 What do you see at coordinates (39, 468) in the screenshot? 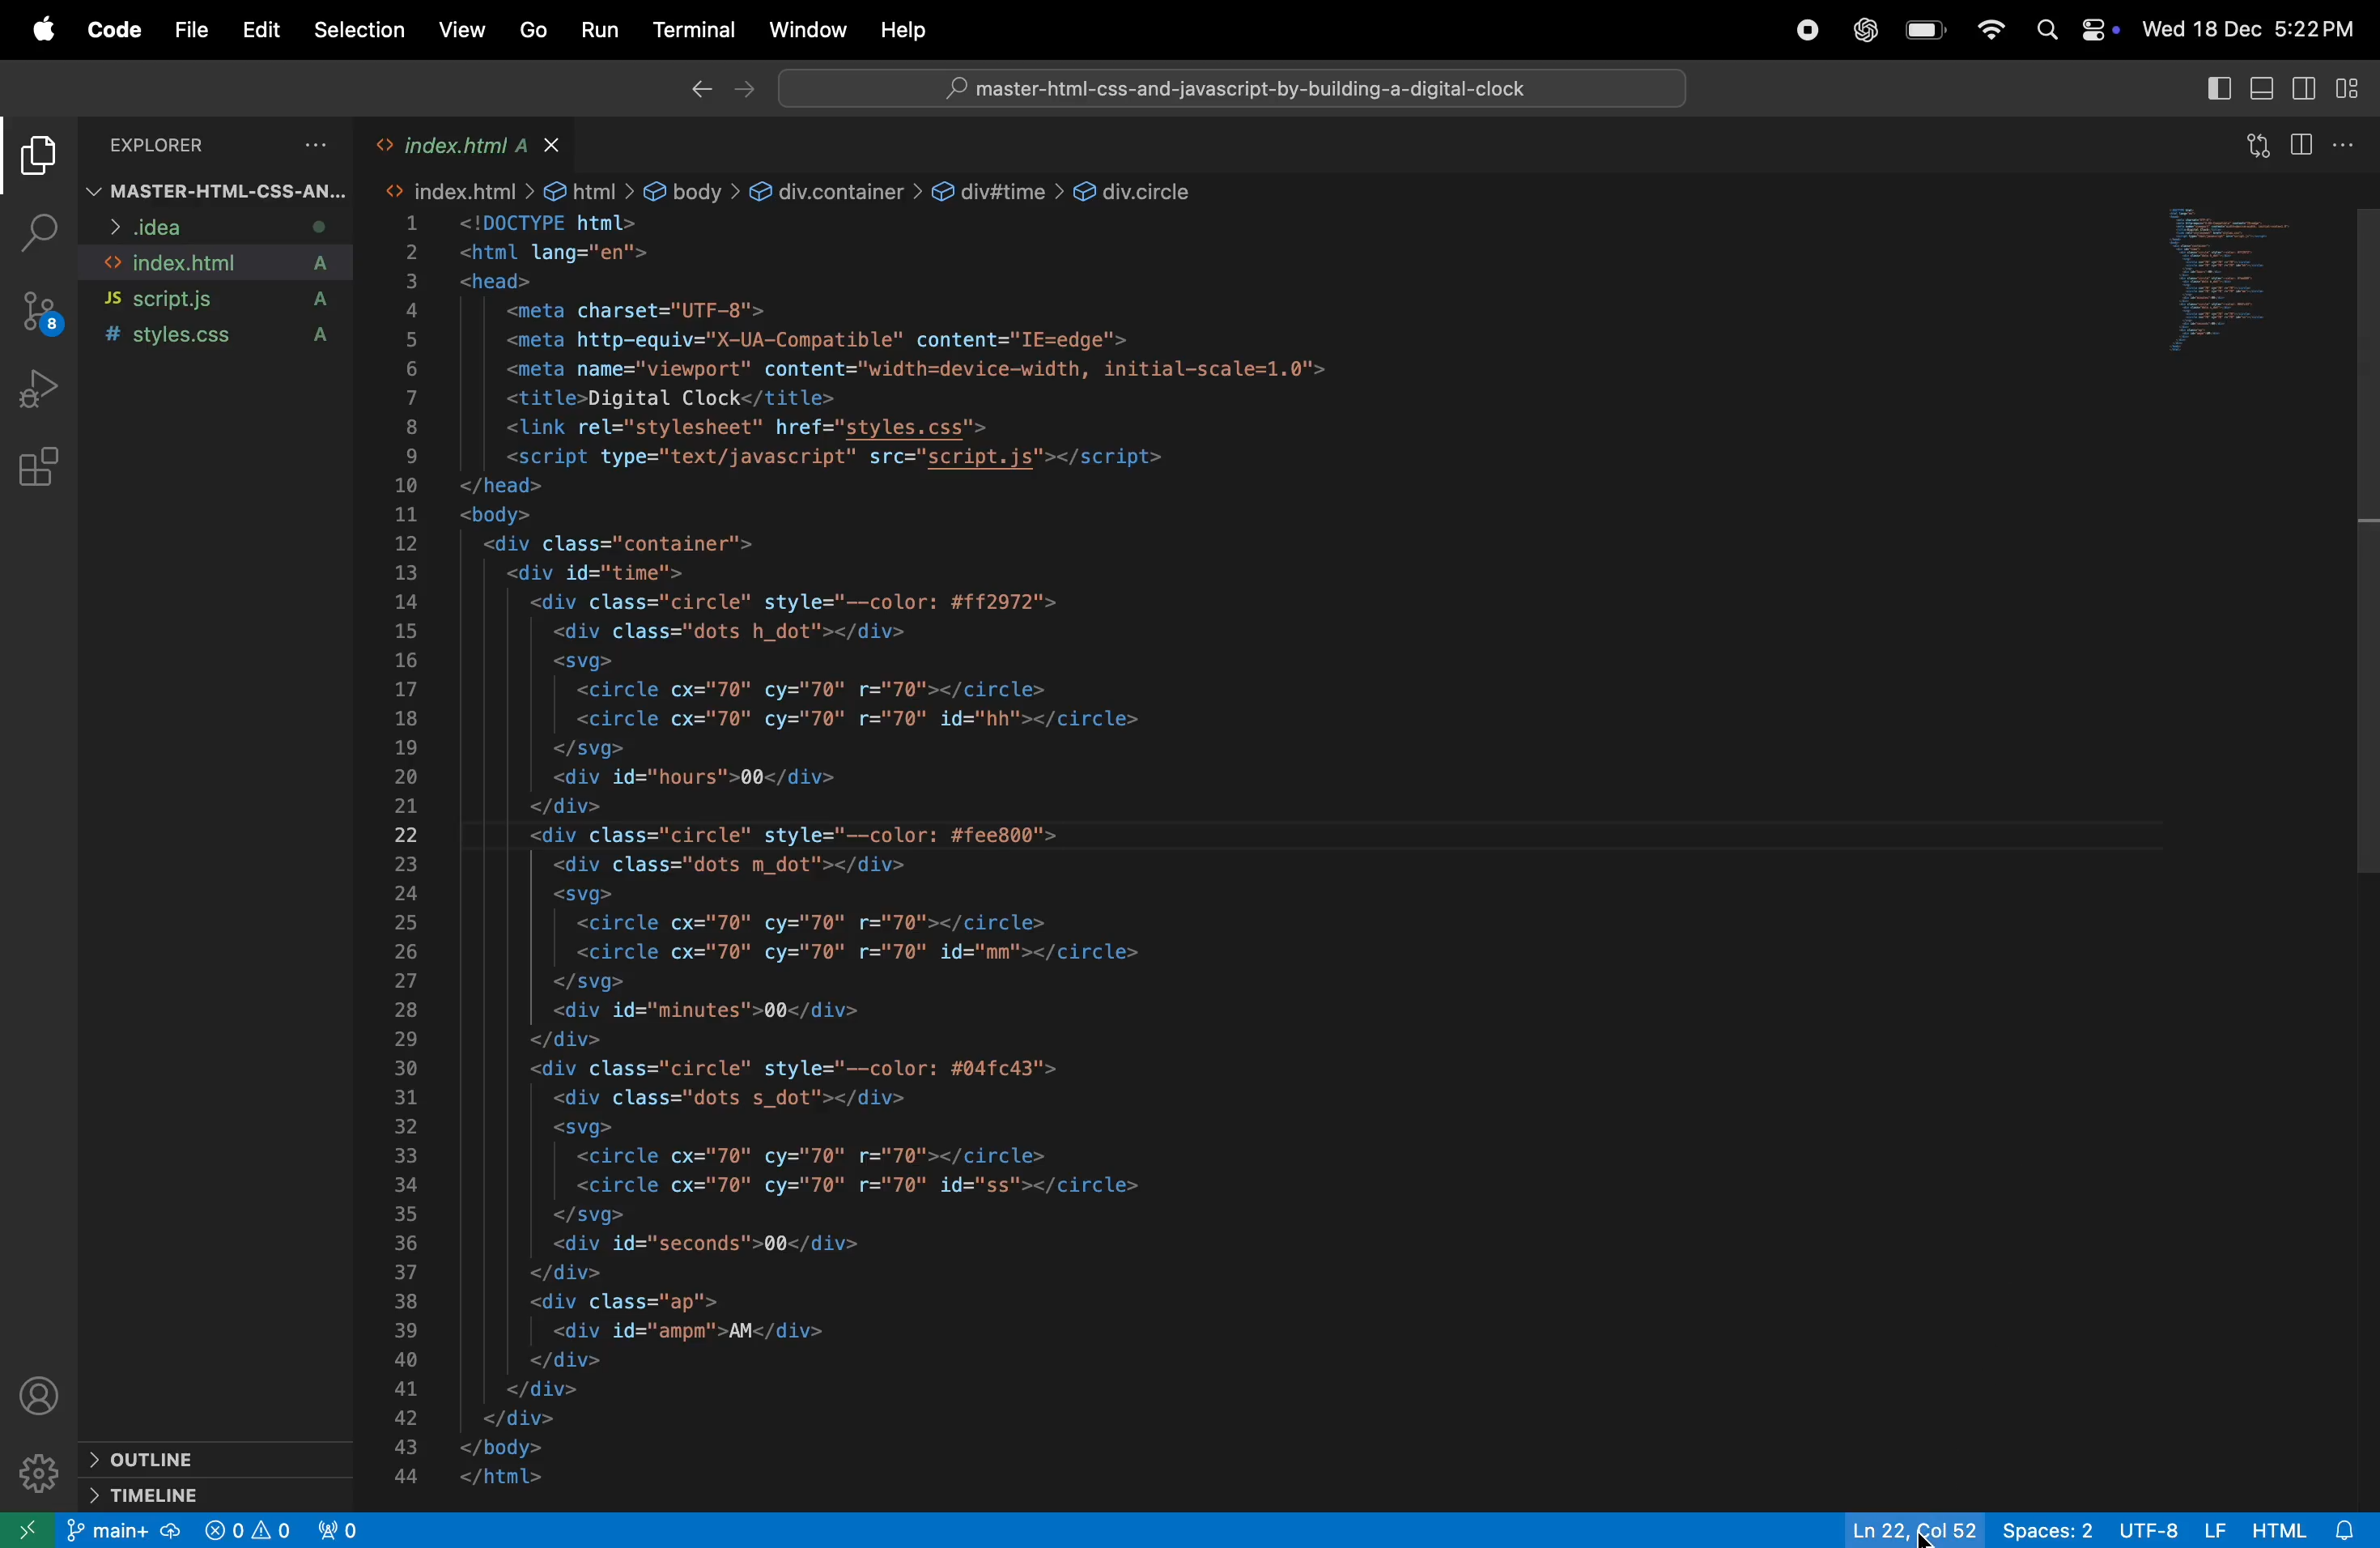
I see `extensions` at bounding box center [39, 468].